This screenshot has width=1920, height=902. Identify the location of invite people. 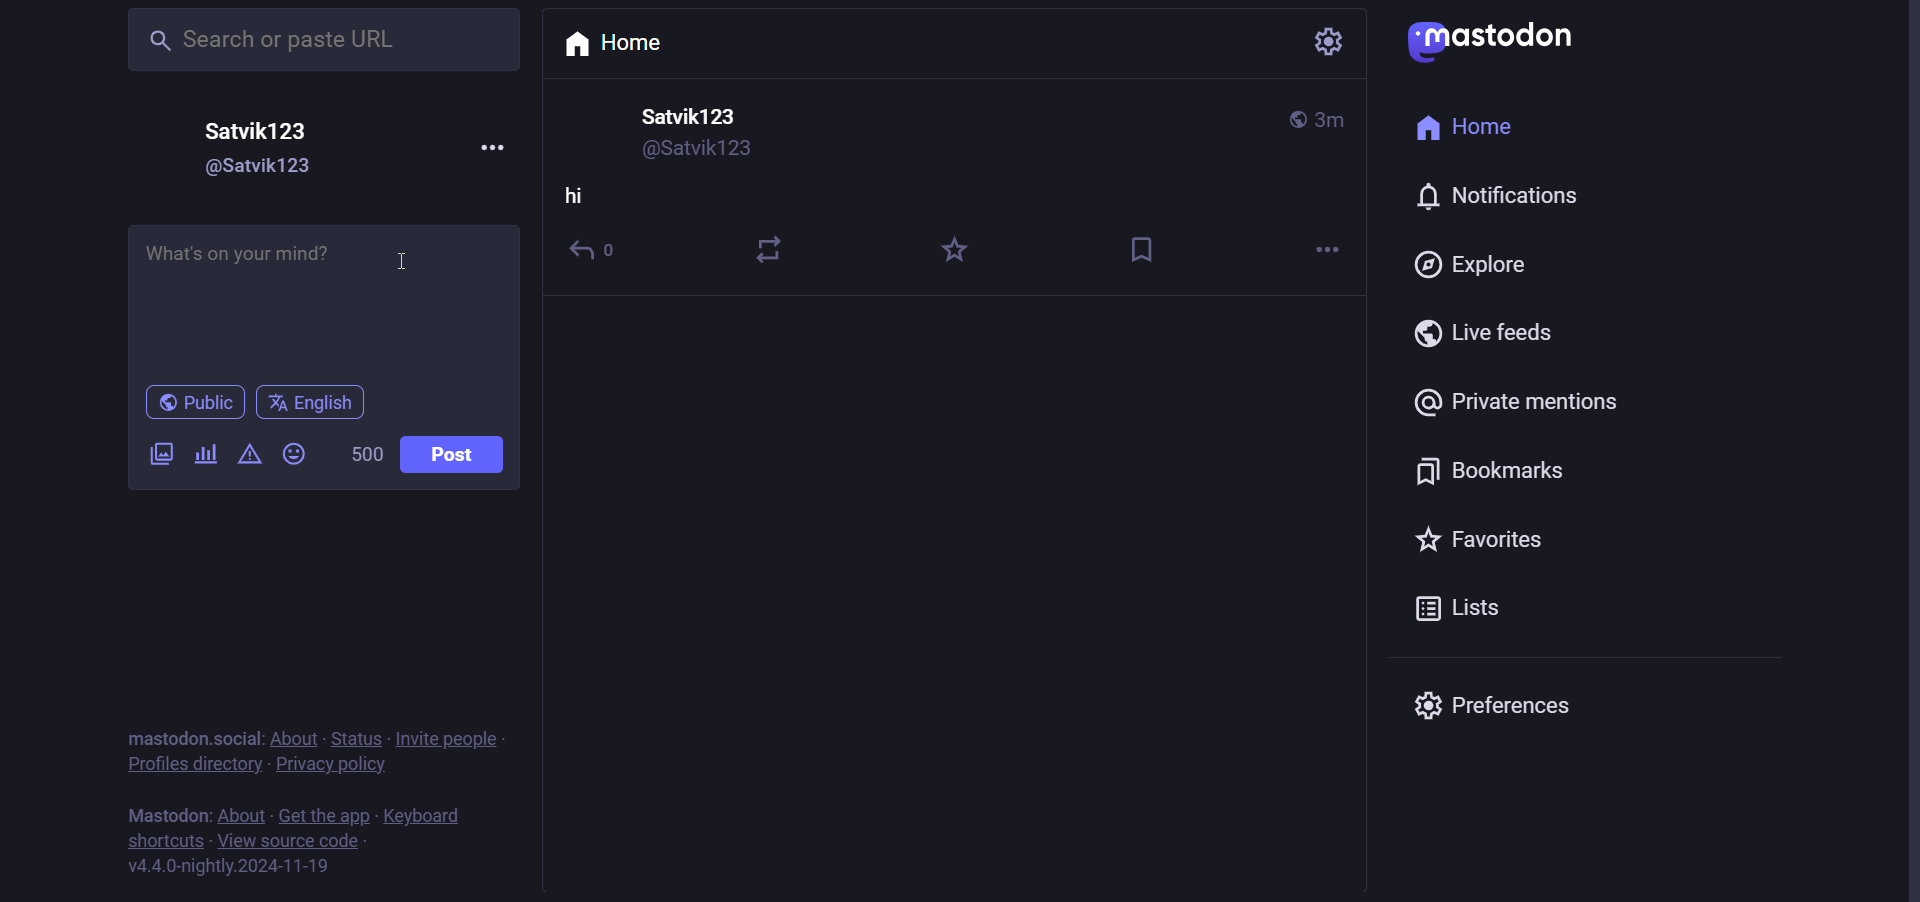
(454, 738).